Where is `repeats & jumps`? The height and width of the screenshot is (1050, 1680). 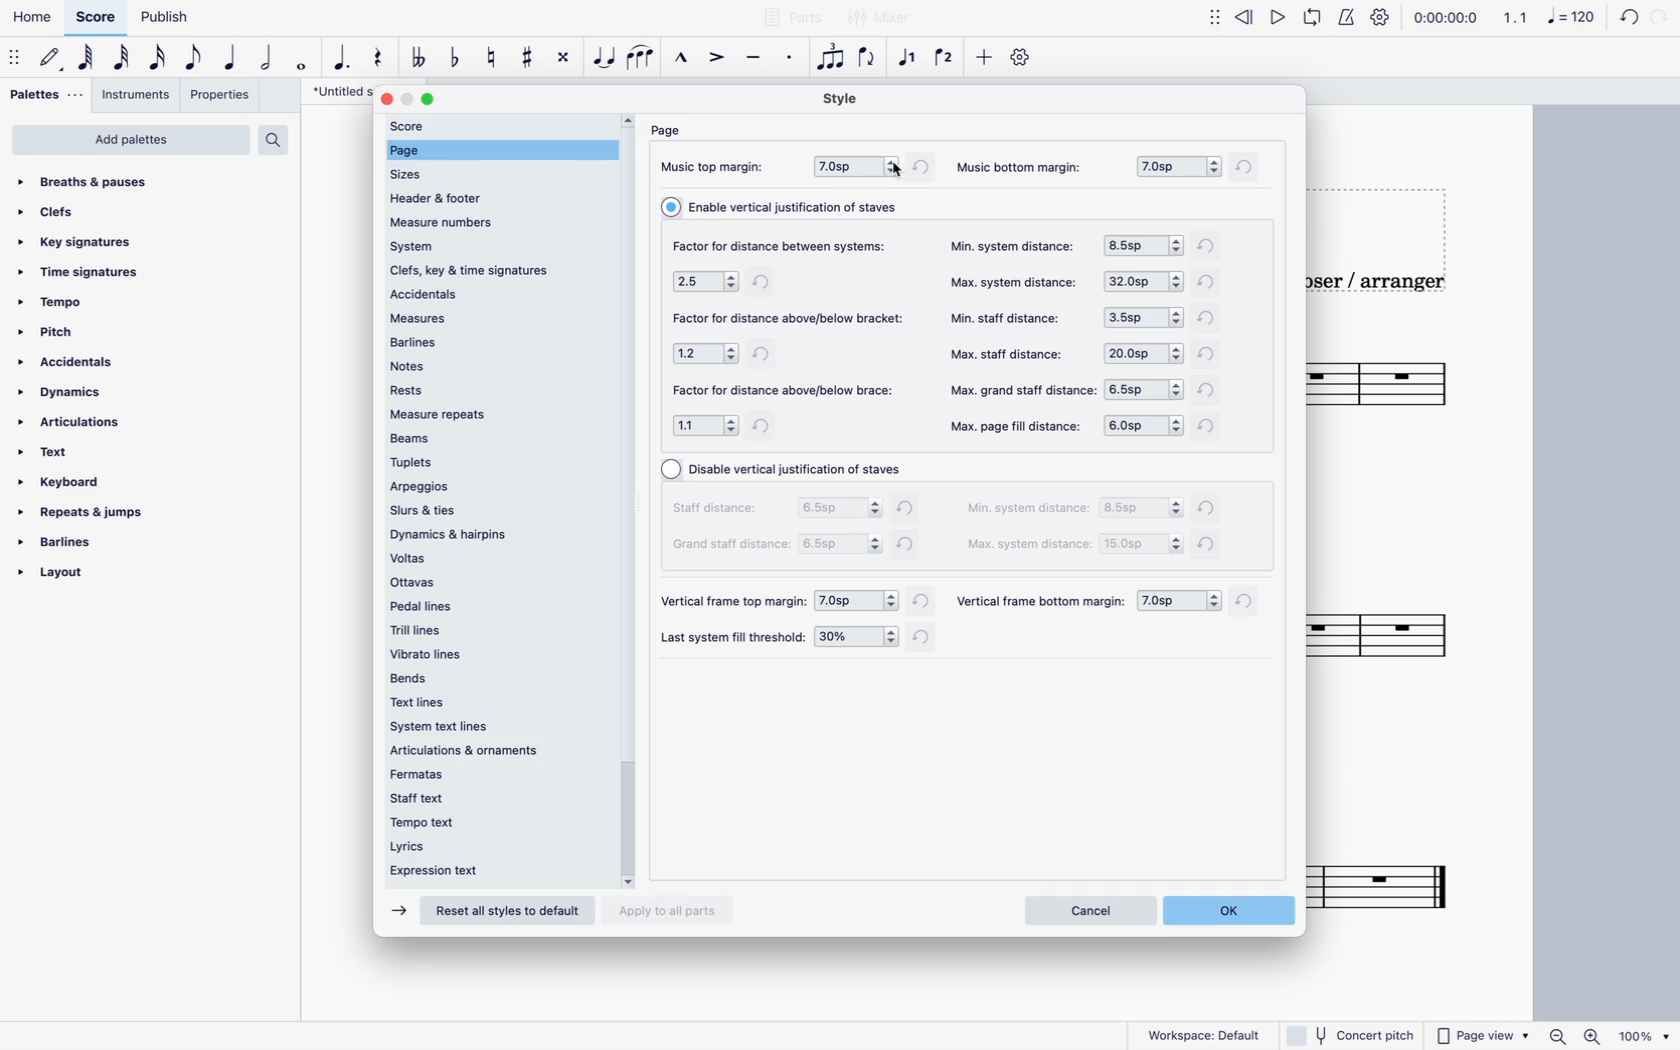 repeats & jumps is located at coordinates (89, 512).